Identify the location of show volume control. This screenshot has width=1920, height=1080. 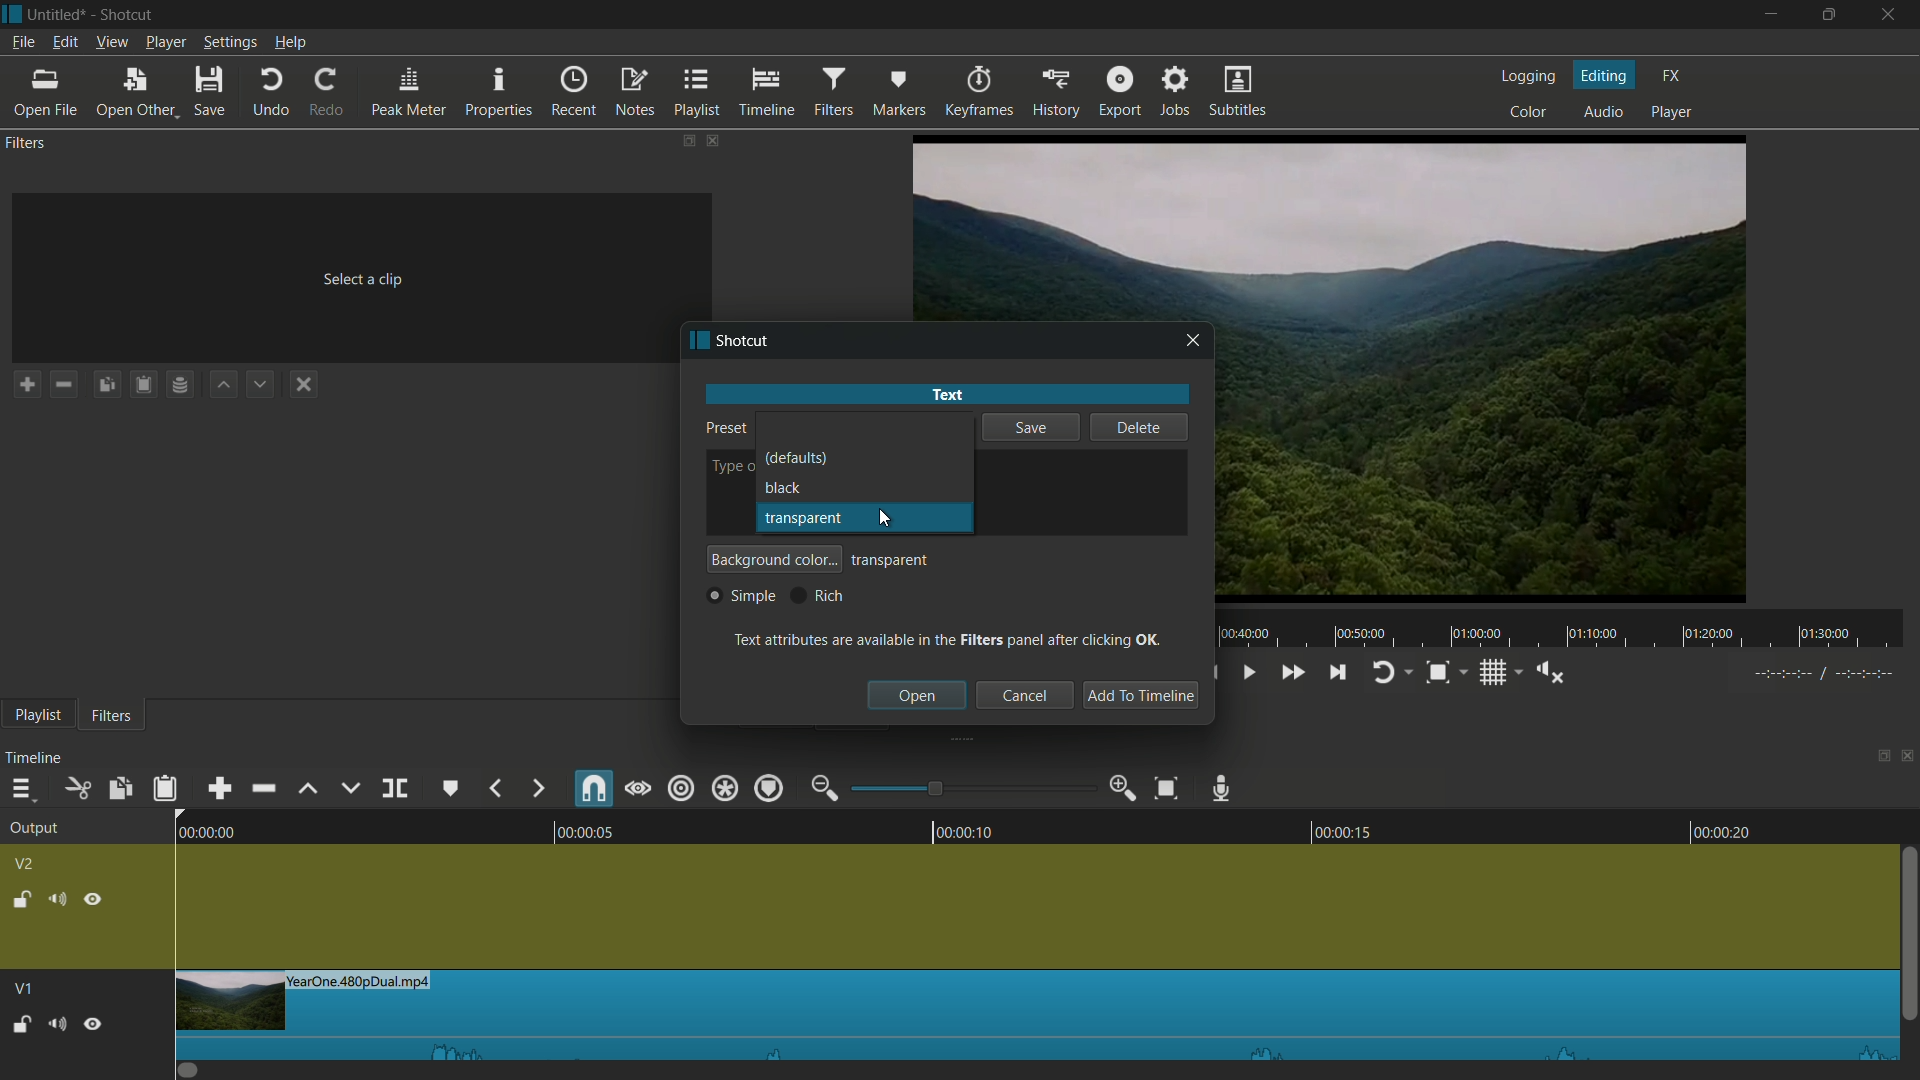
(1549, 670).